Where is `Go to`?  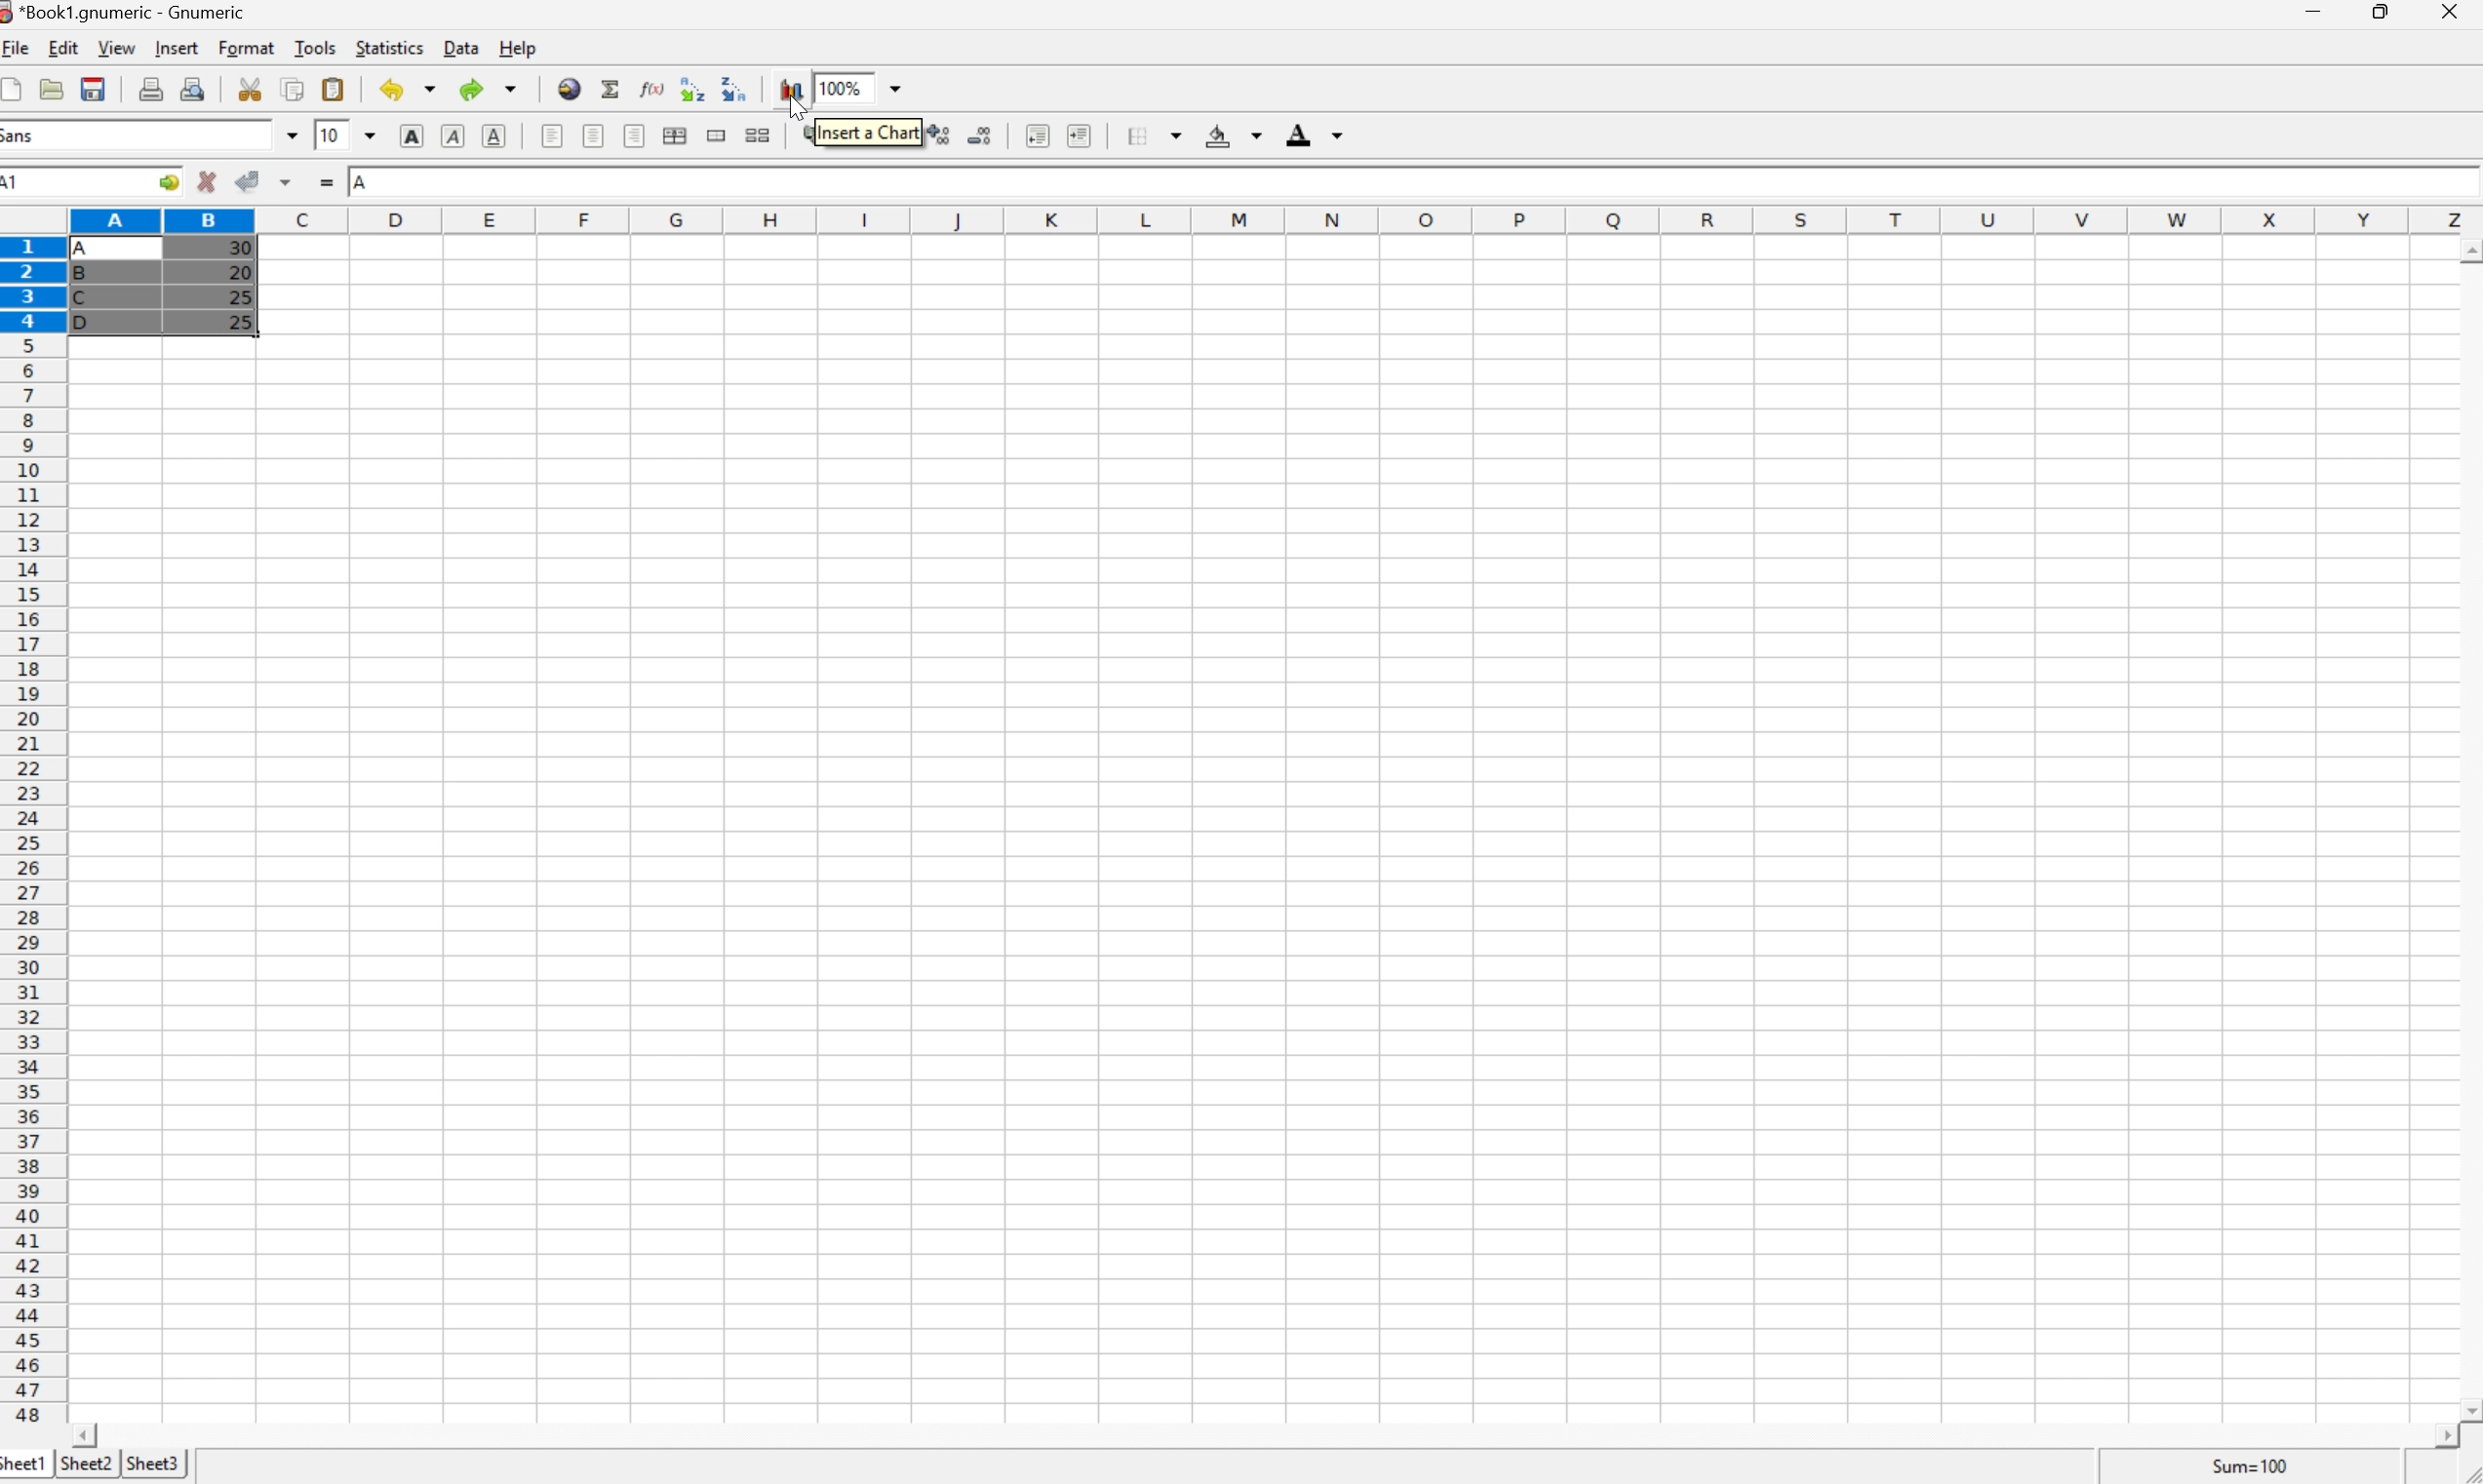
Go to is located at coordinates (168, 179).